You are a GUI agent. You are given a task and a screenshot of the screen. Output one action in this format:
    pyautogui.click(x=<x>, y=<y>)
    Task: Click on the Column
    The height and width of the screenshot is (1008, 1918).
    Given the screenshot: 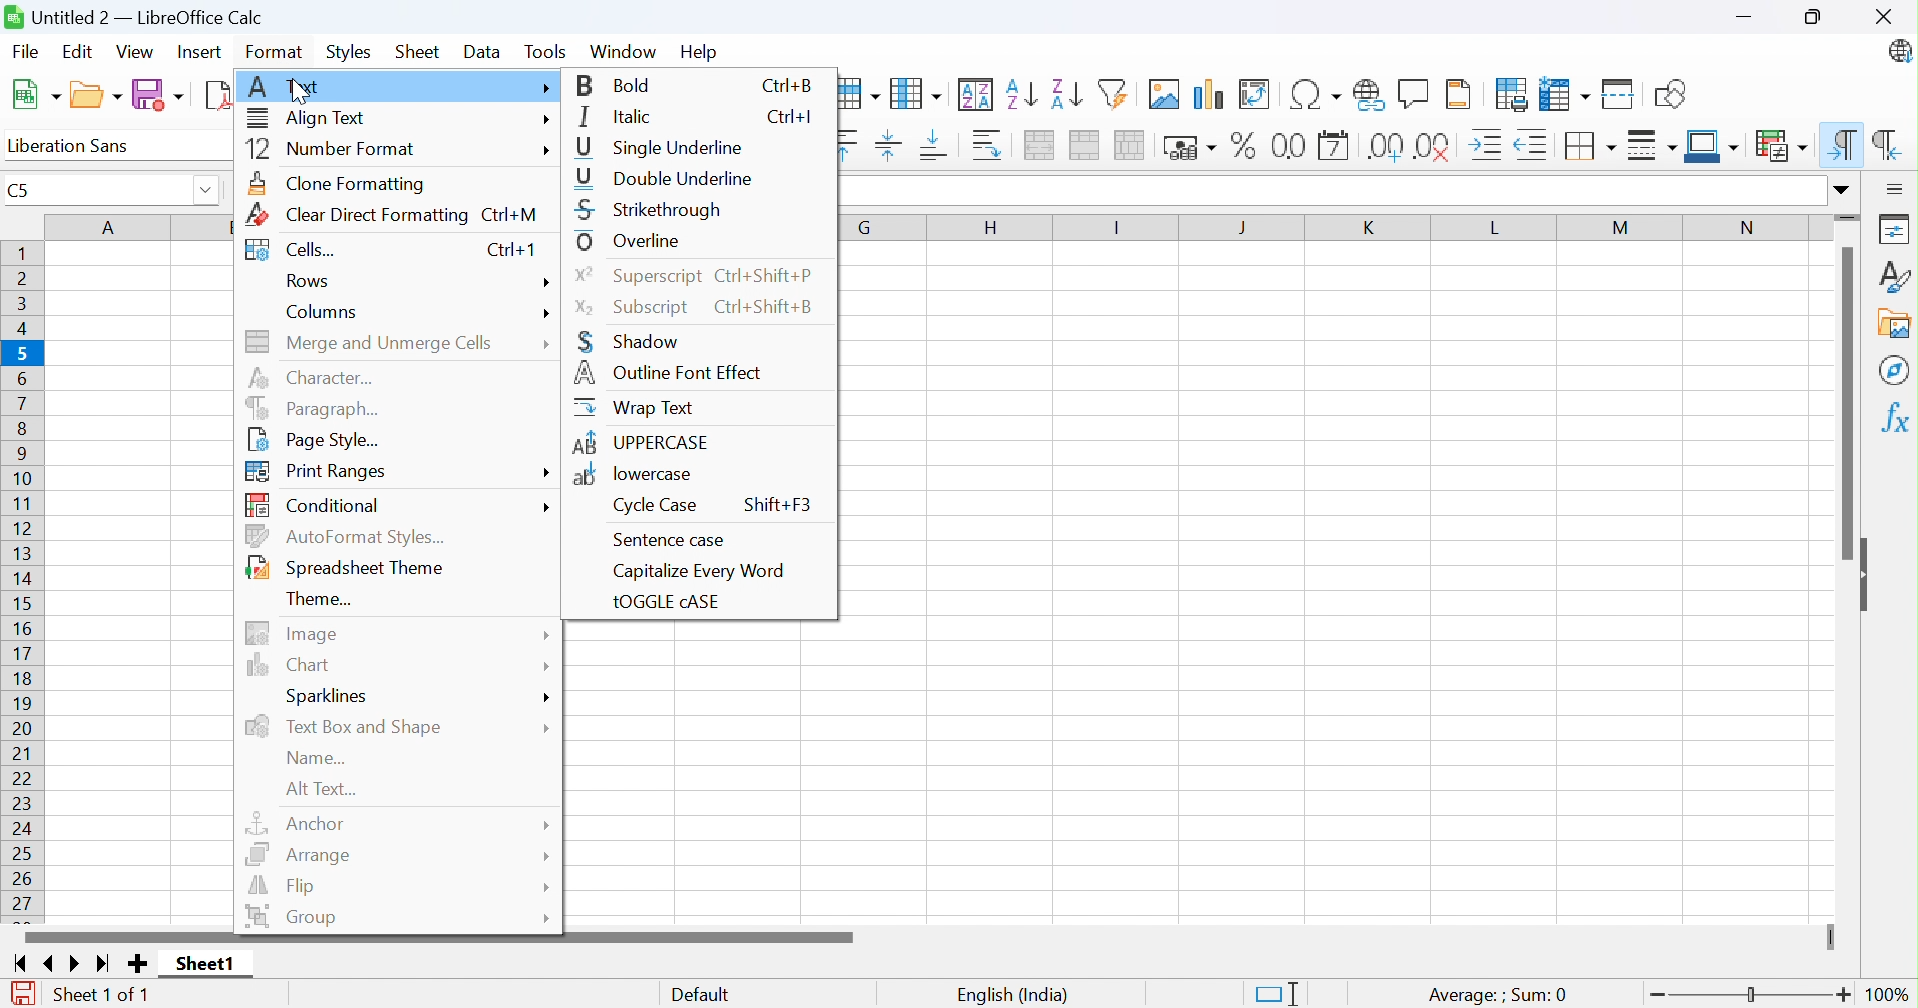 What is the action you would take?
    pyautogui.click(x=917, y=93)
    